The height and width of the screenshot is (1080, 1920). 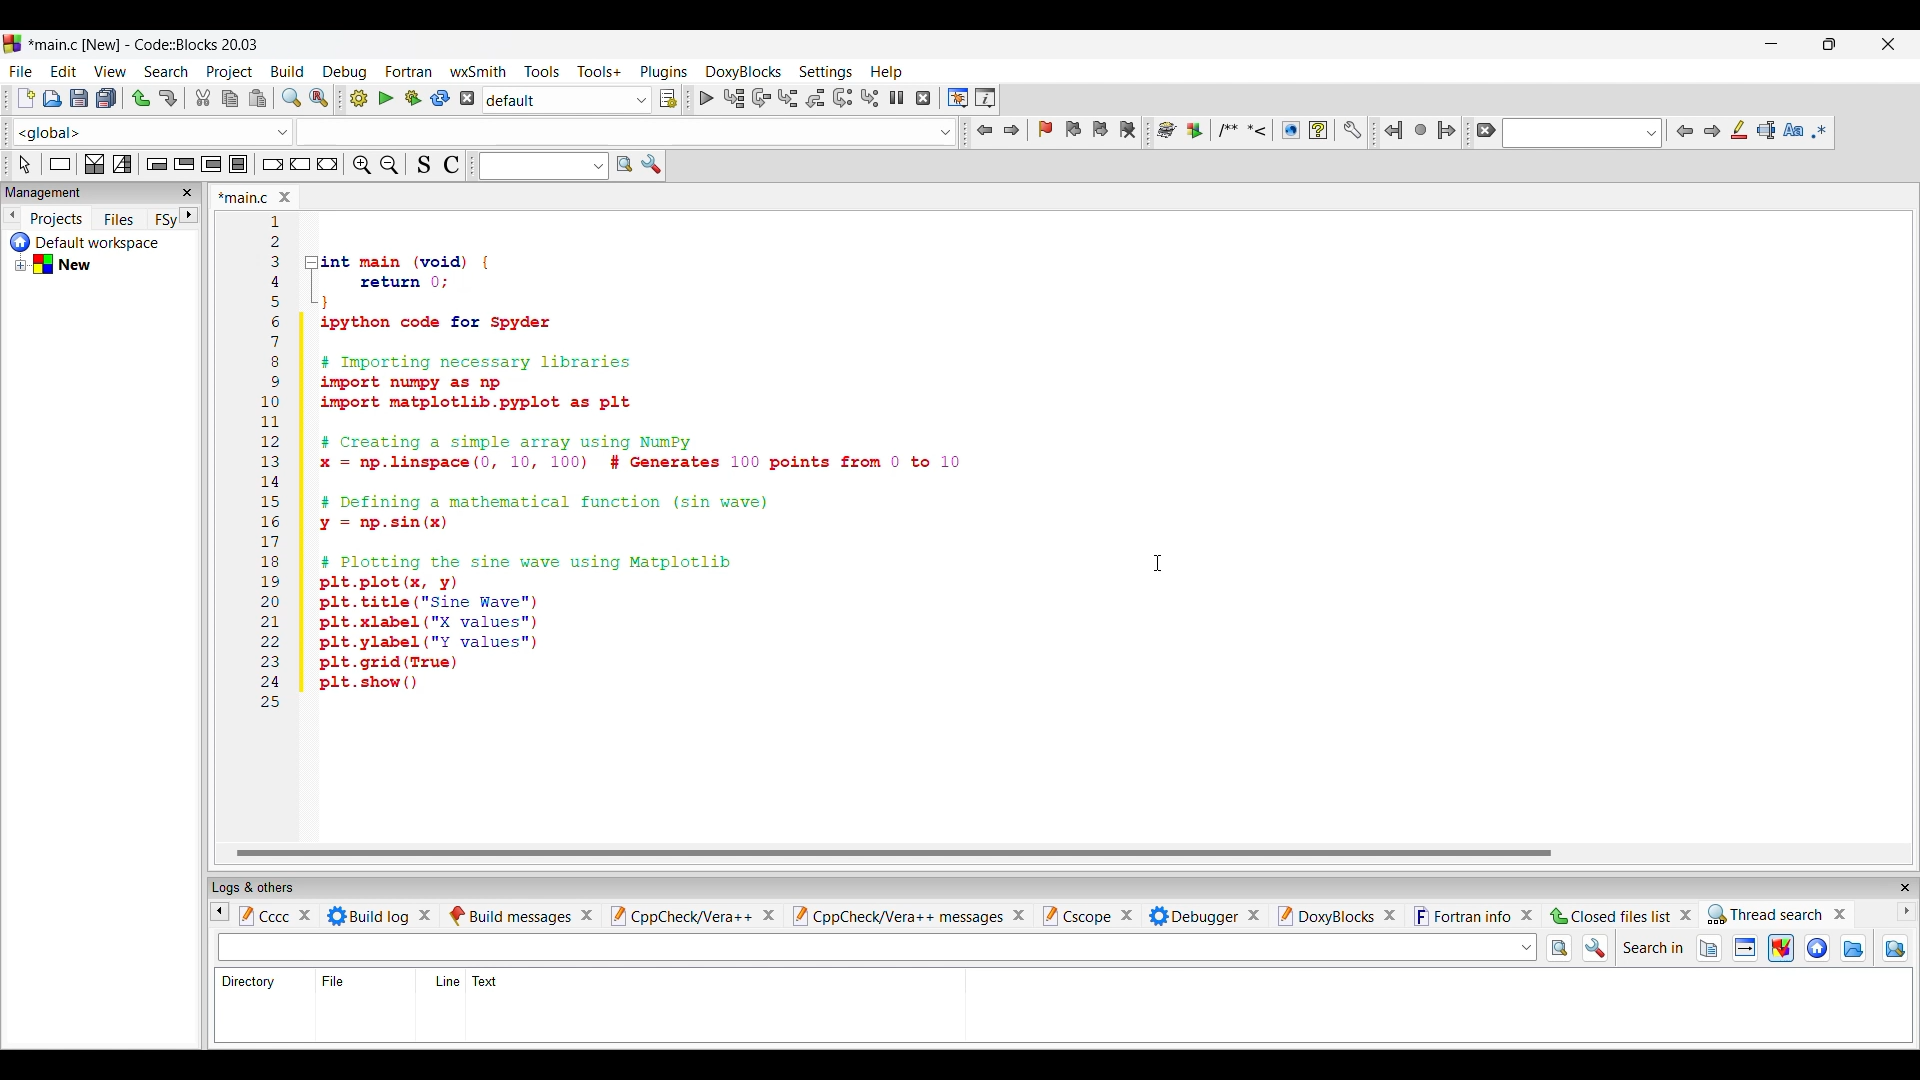 I want to click on Last jump, so click(x=1420, y=126).